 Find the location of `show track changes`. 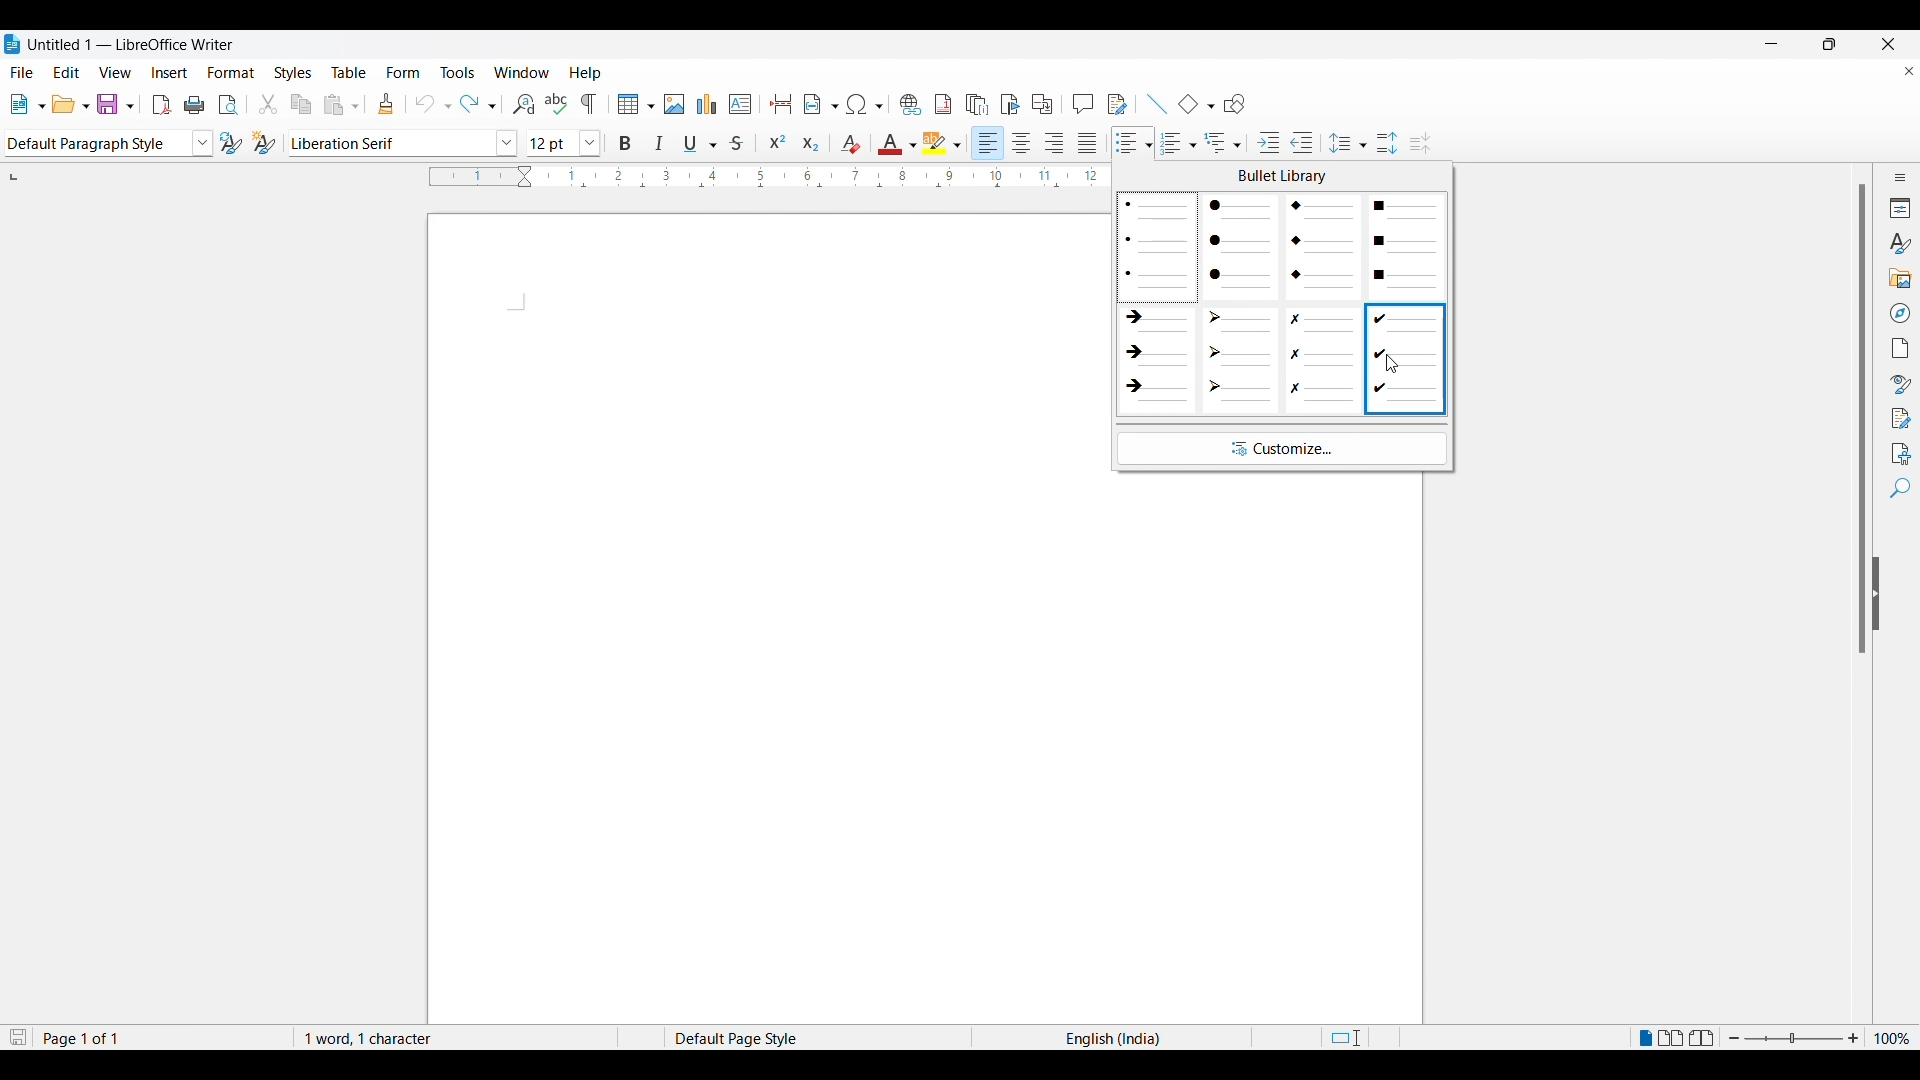

show track changes is located at coordinates (1119, 103).